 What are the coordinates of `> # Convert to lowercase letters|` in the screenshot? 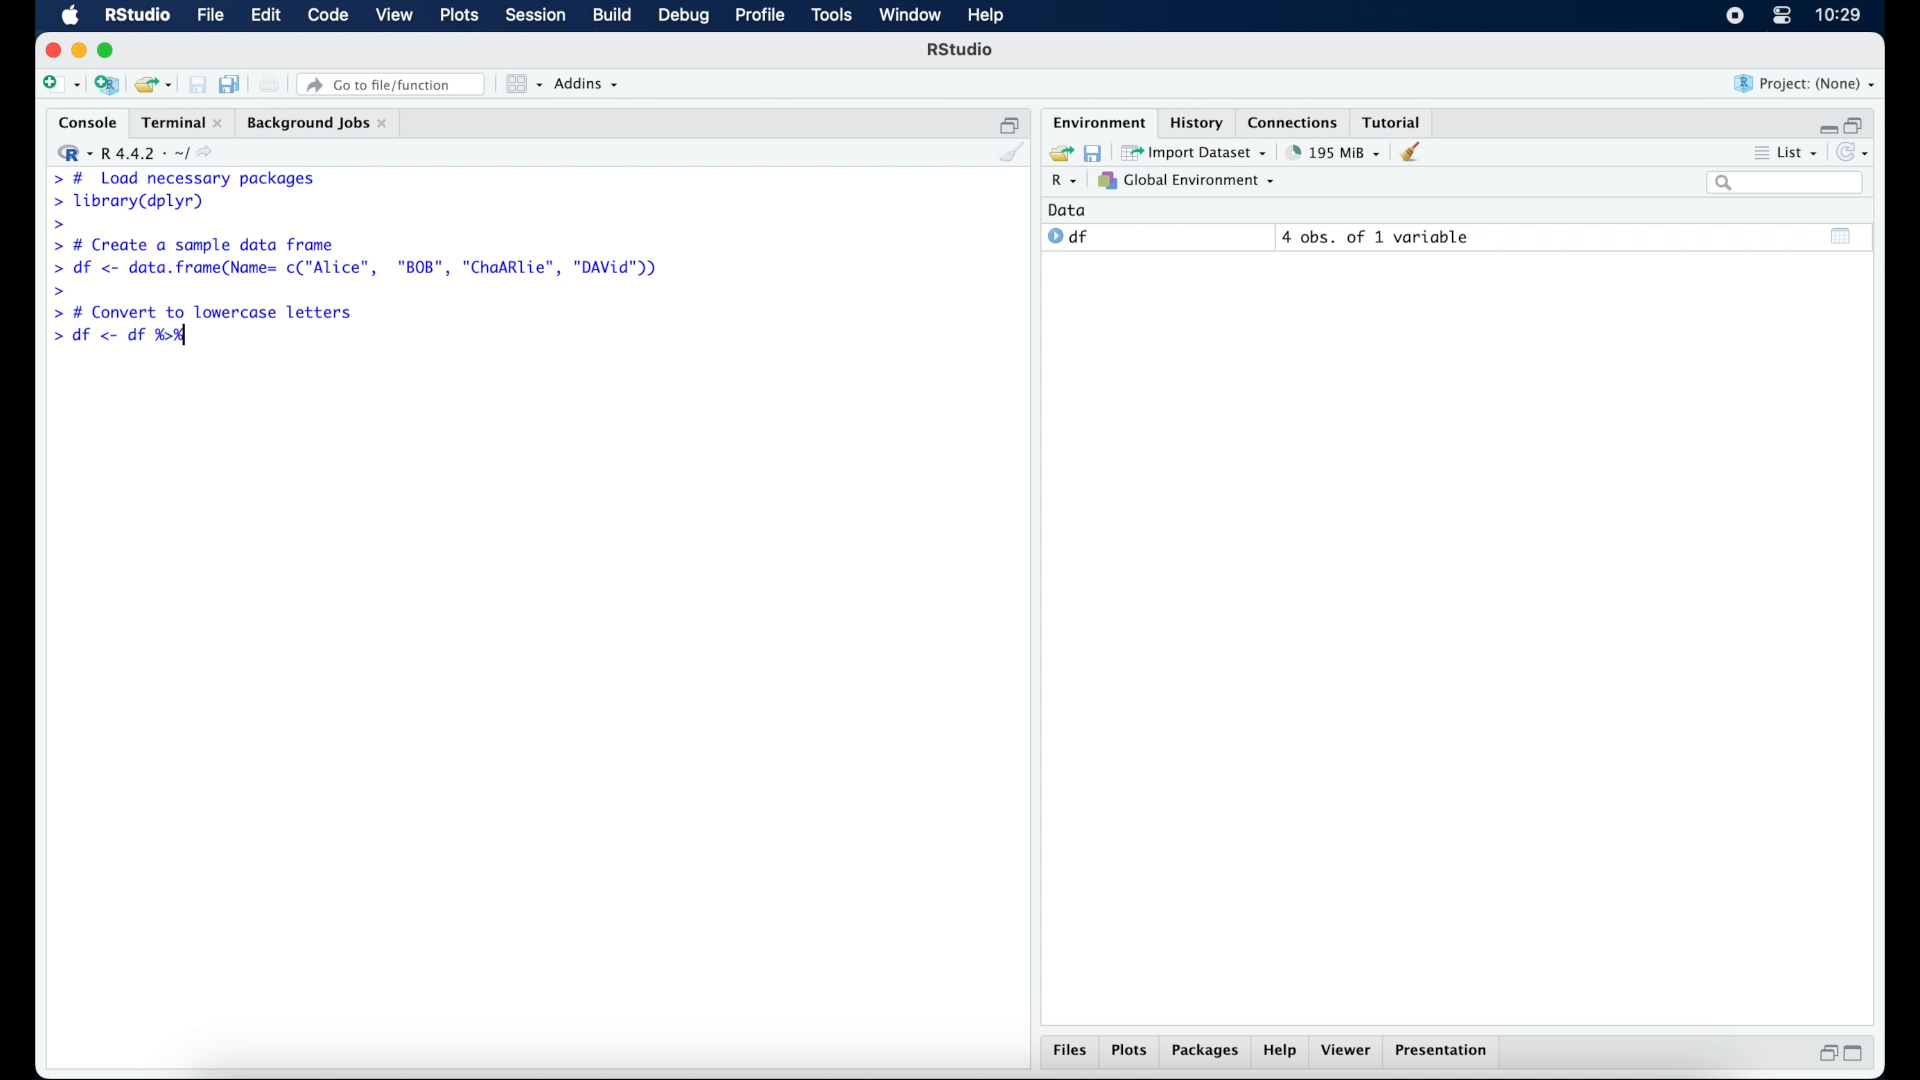 It's located at (204, 313).